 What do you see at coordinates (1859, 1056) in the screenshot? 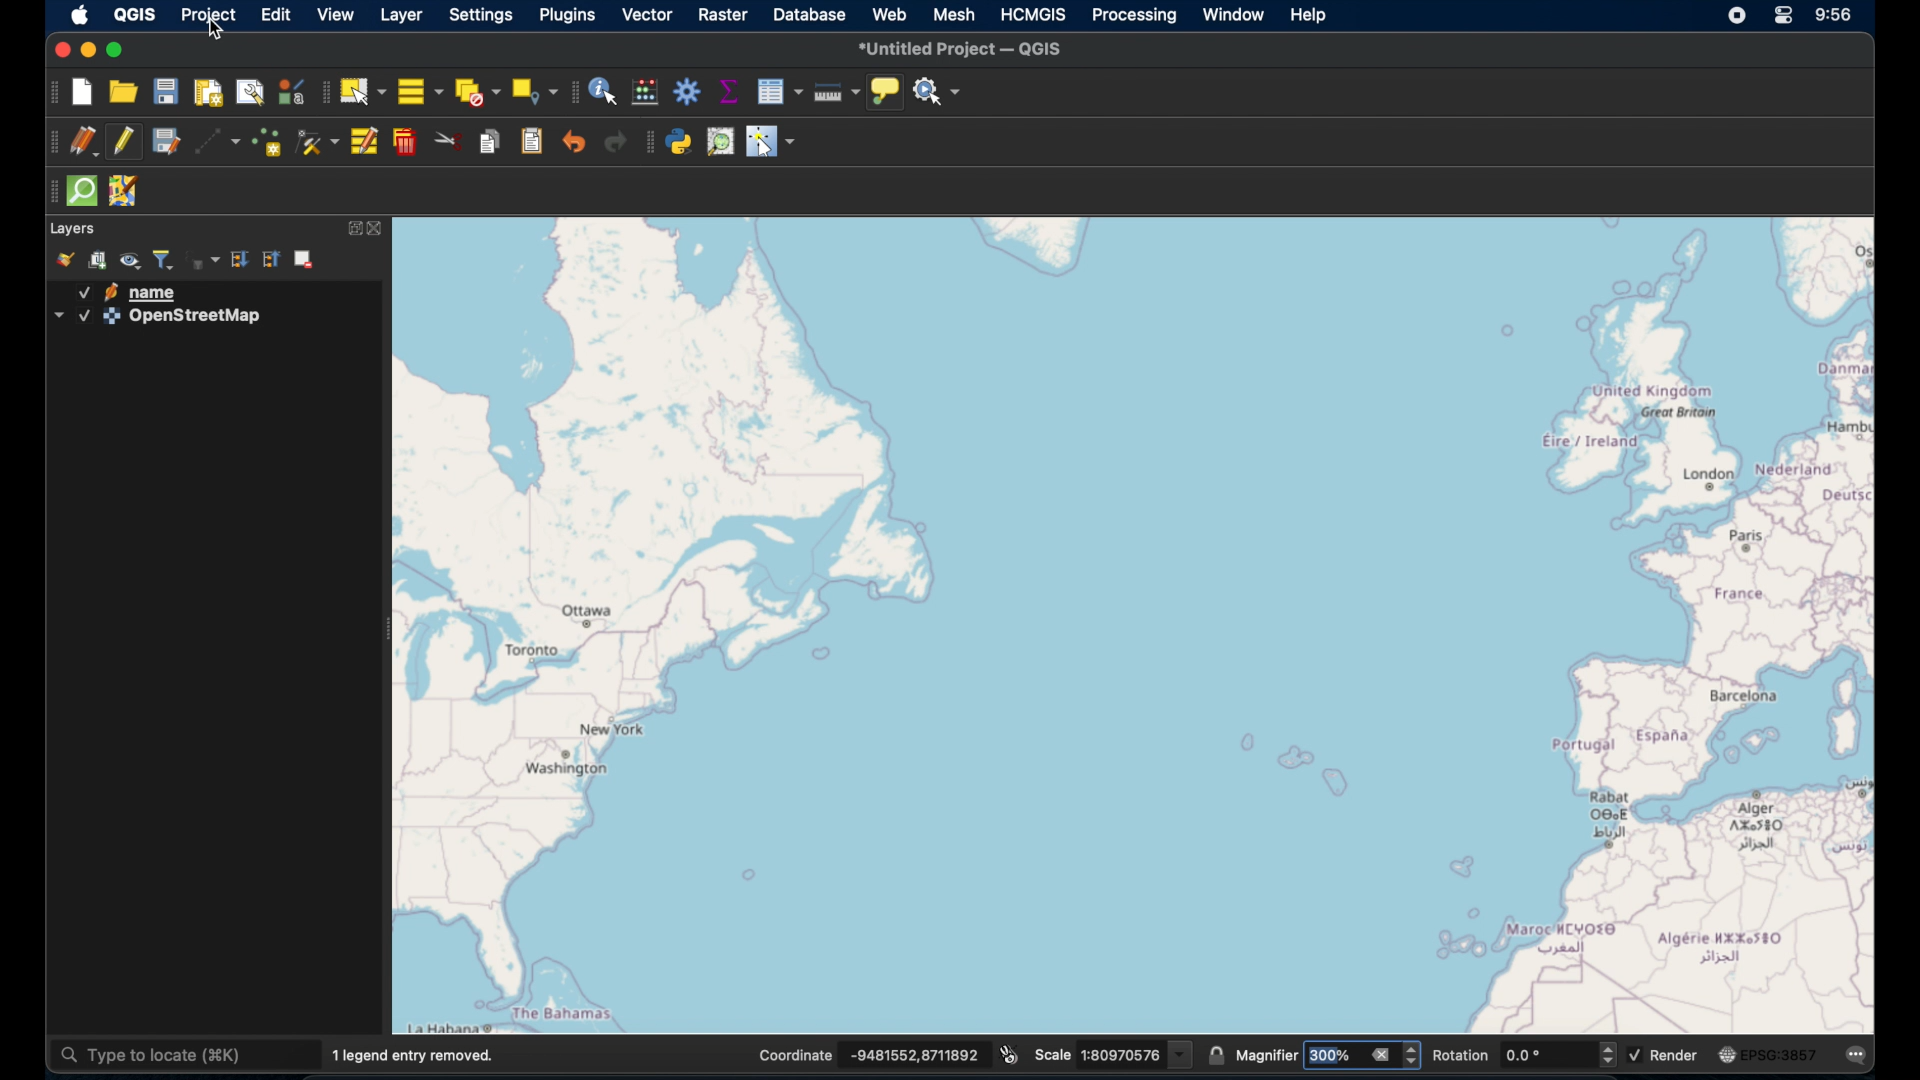
I see `messages` at bounding box center [1859, 1056].